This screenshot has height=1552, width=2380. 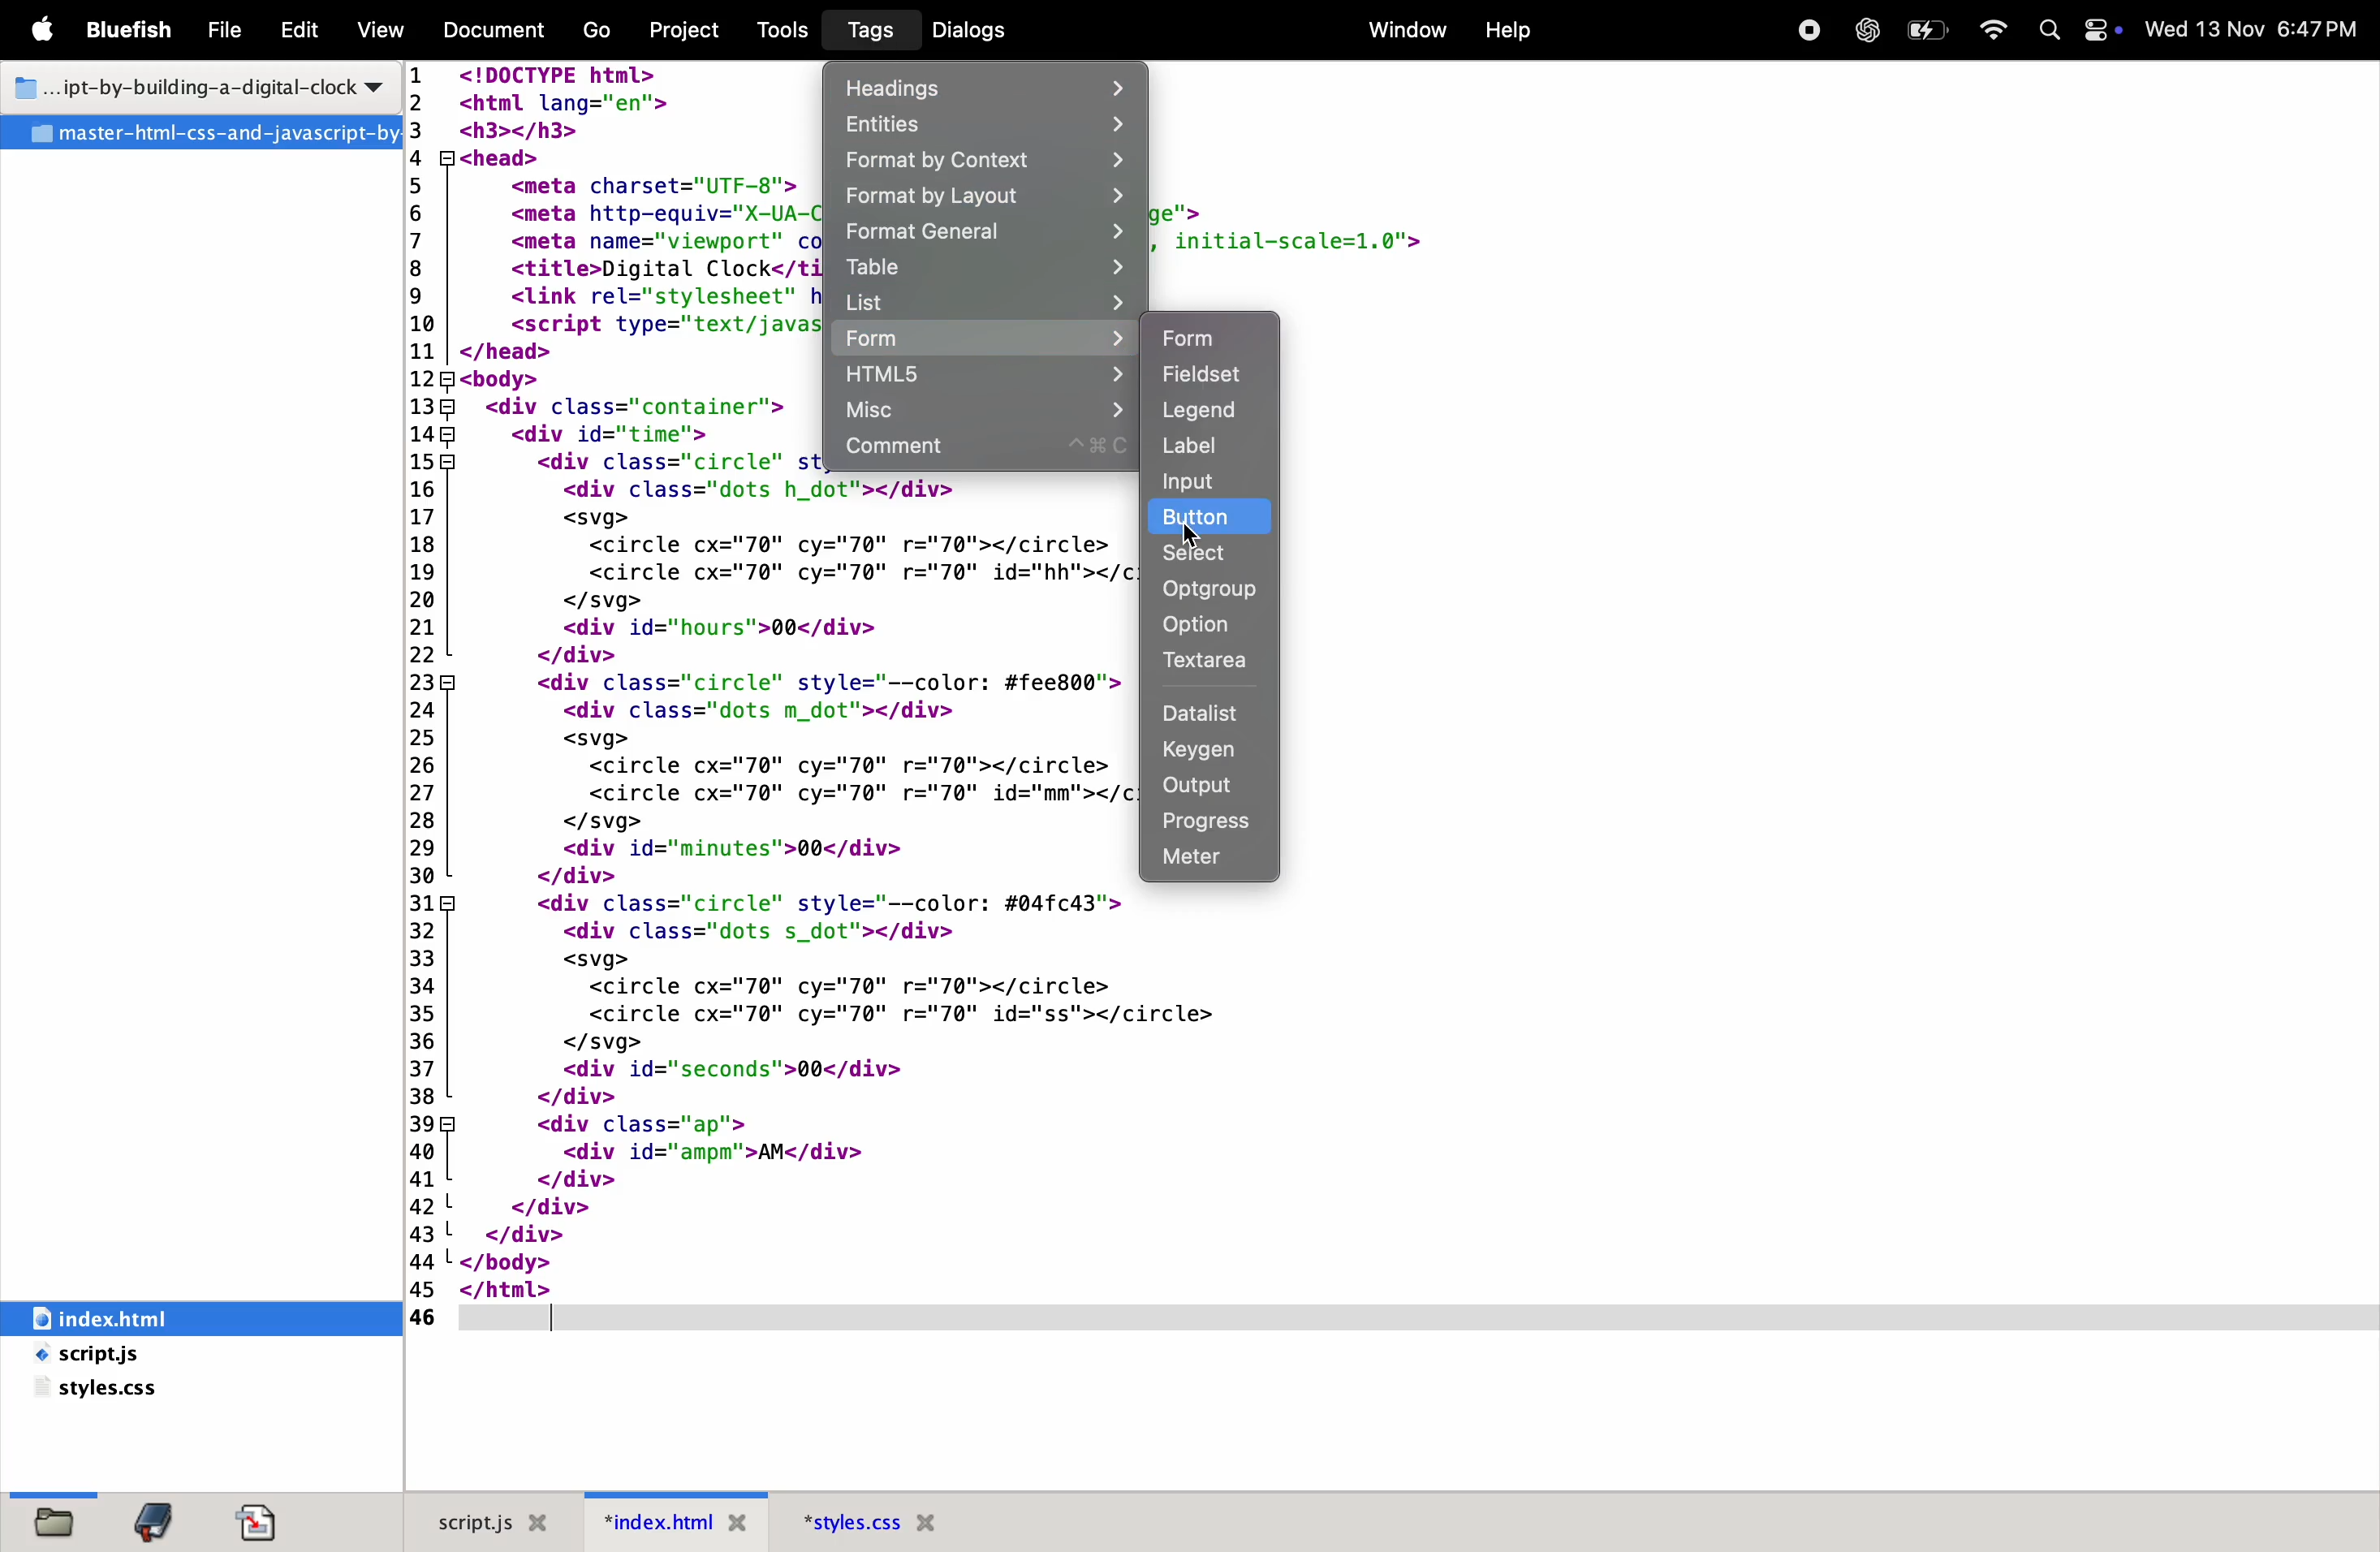 What do you see at coordinates (47, 30) in the screenshot?
I see `Apple menu` at bounding box center [47, 30].